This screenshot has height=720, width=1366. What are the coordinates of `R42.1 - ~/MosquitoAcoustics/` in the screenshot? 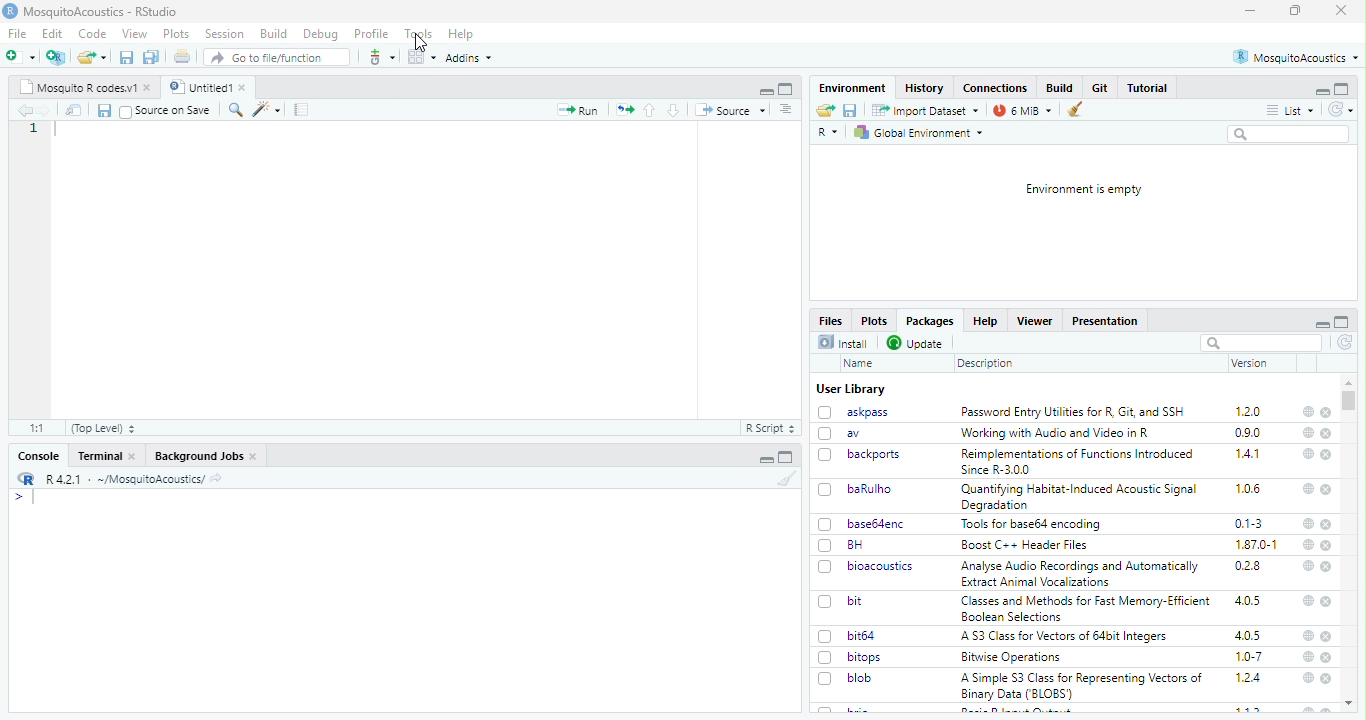 It's located at (123, 479).